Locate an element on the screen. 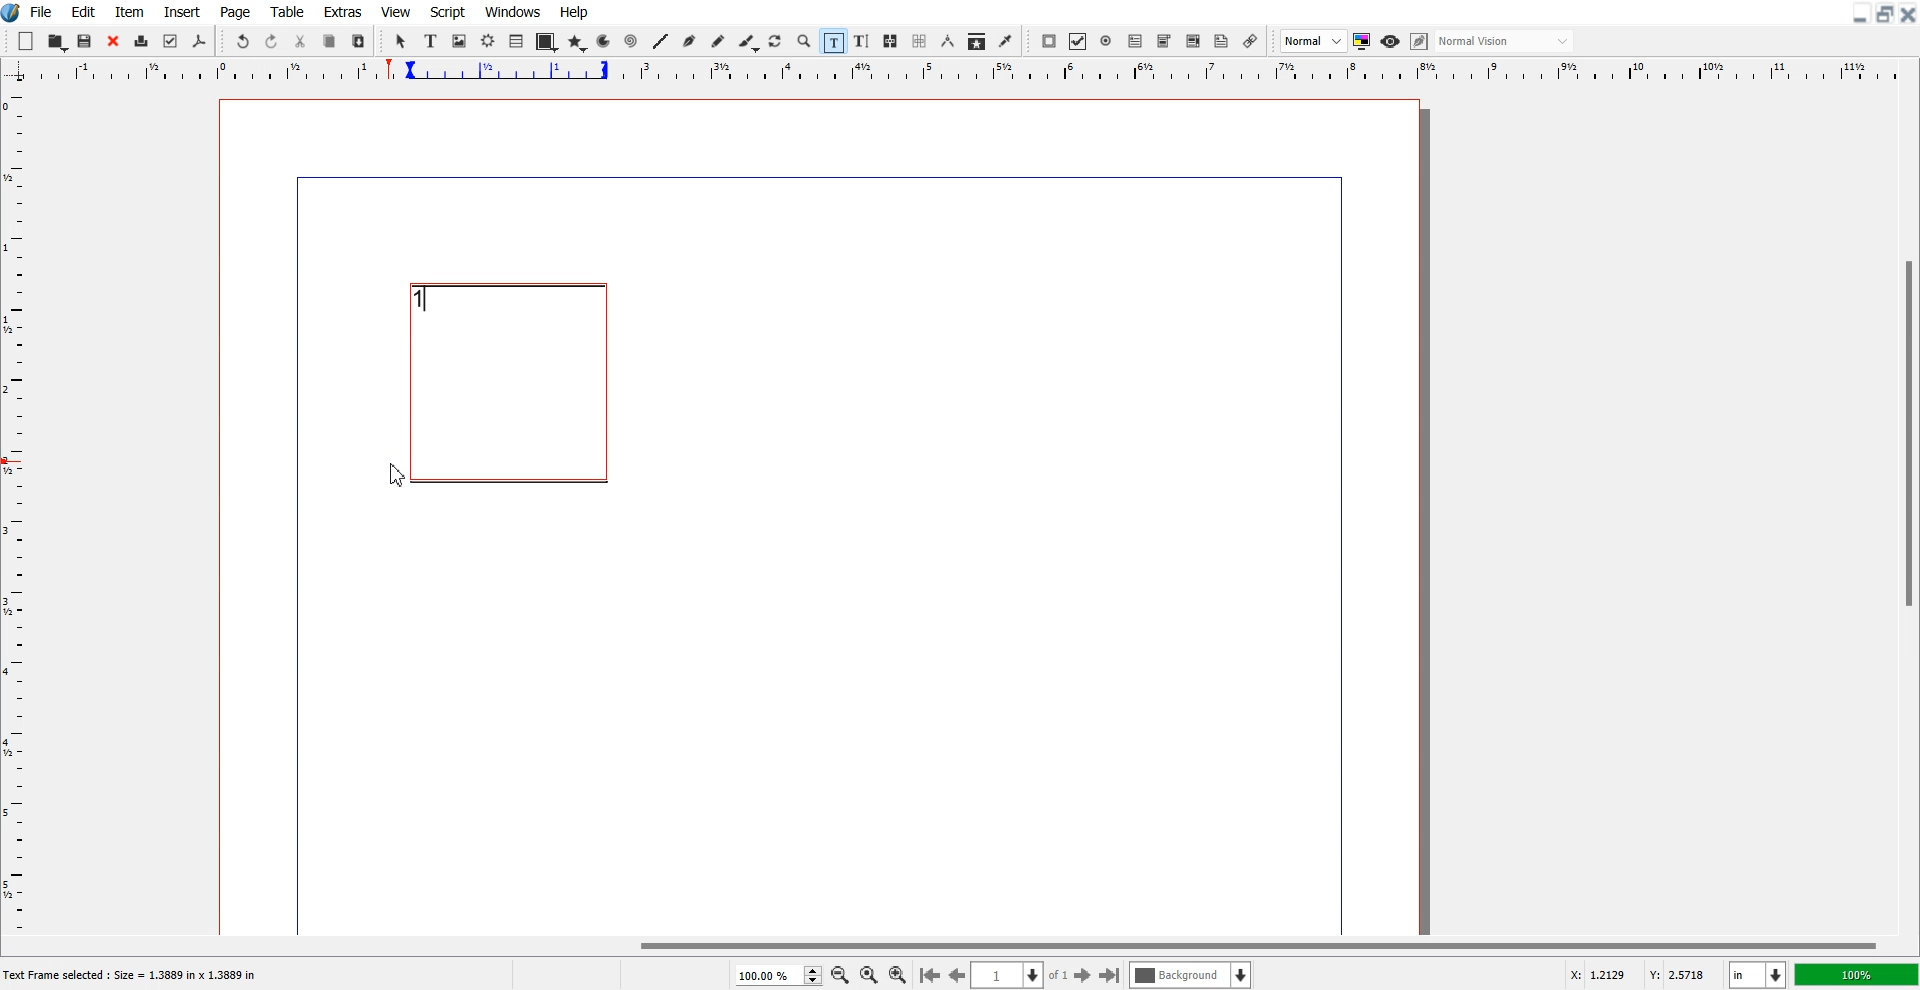 The width and height of the screenshot is (1920, 990). Text Frame is located at coordinates (432, 41).